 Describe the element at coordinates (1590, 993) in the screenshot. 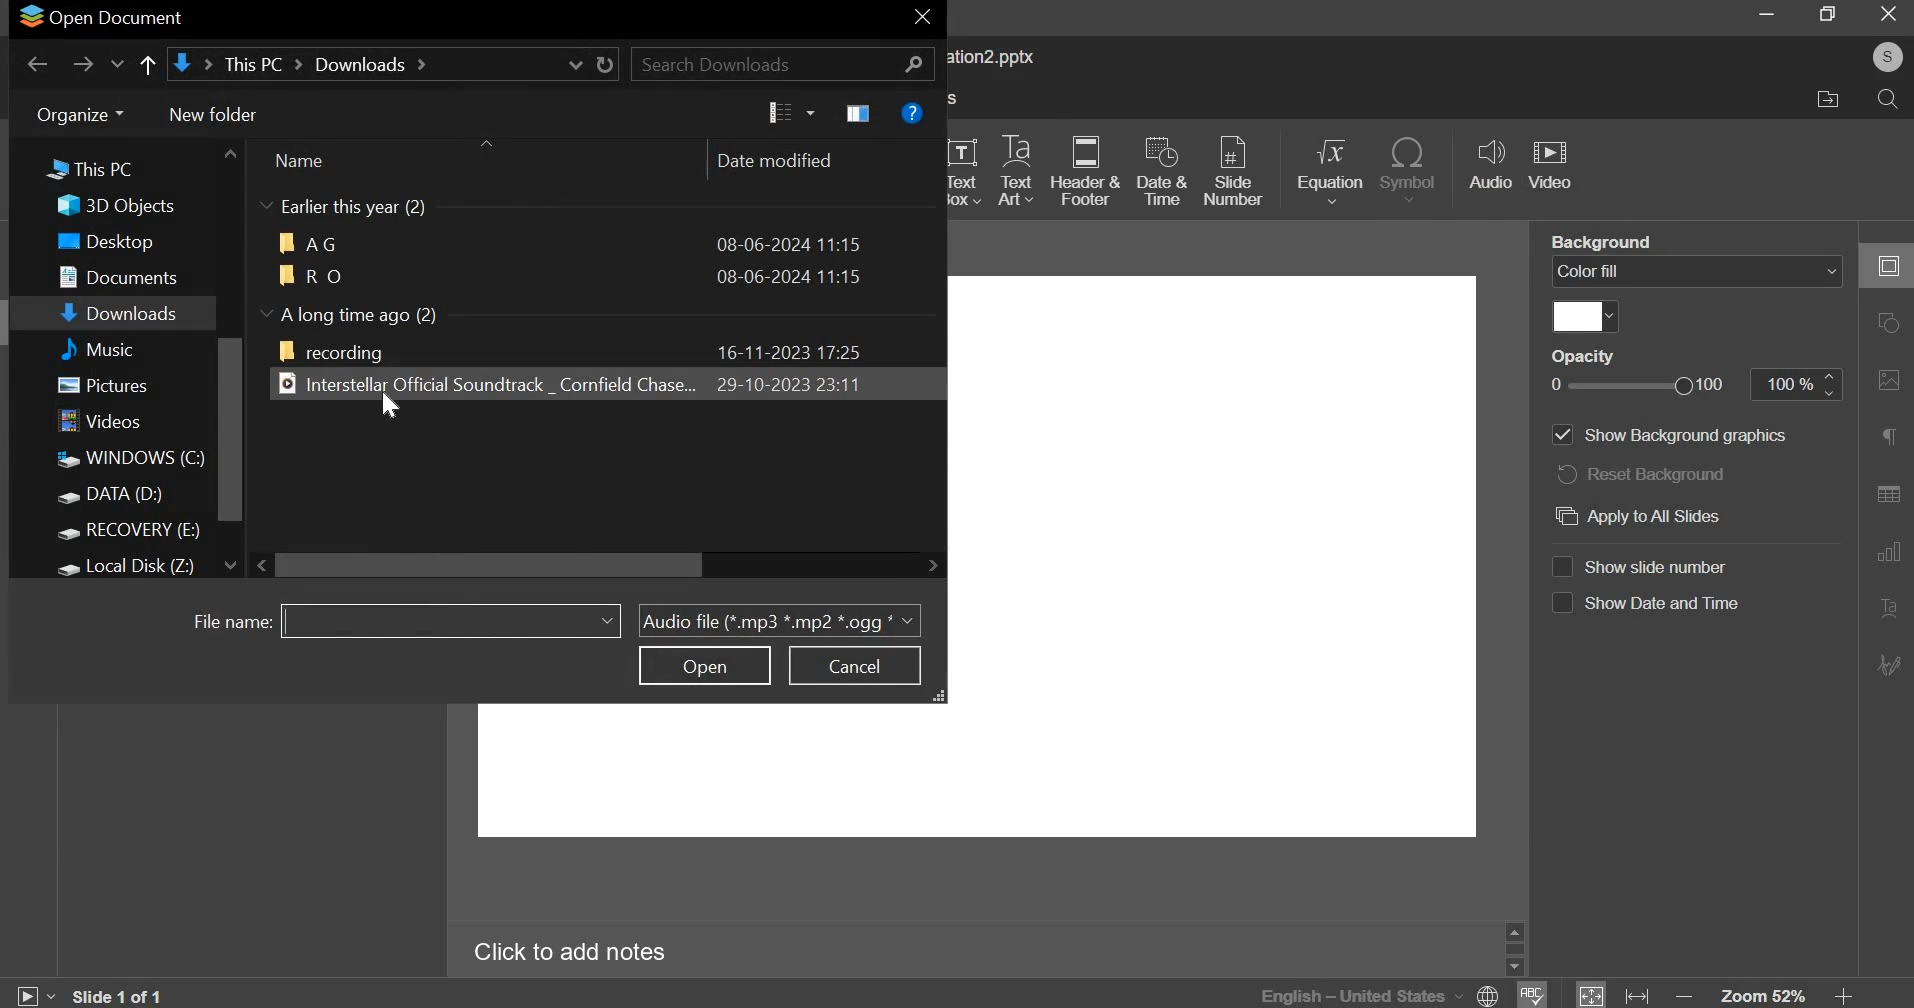

I see `fit to slide` at that location.